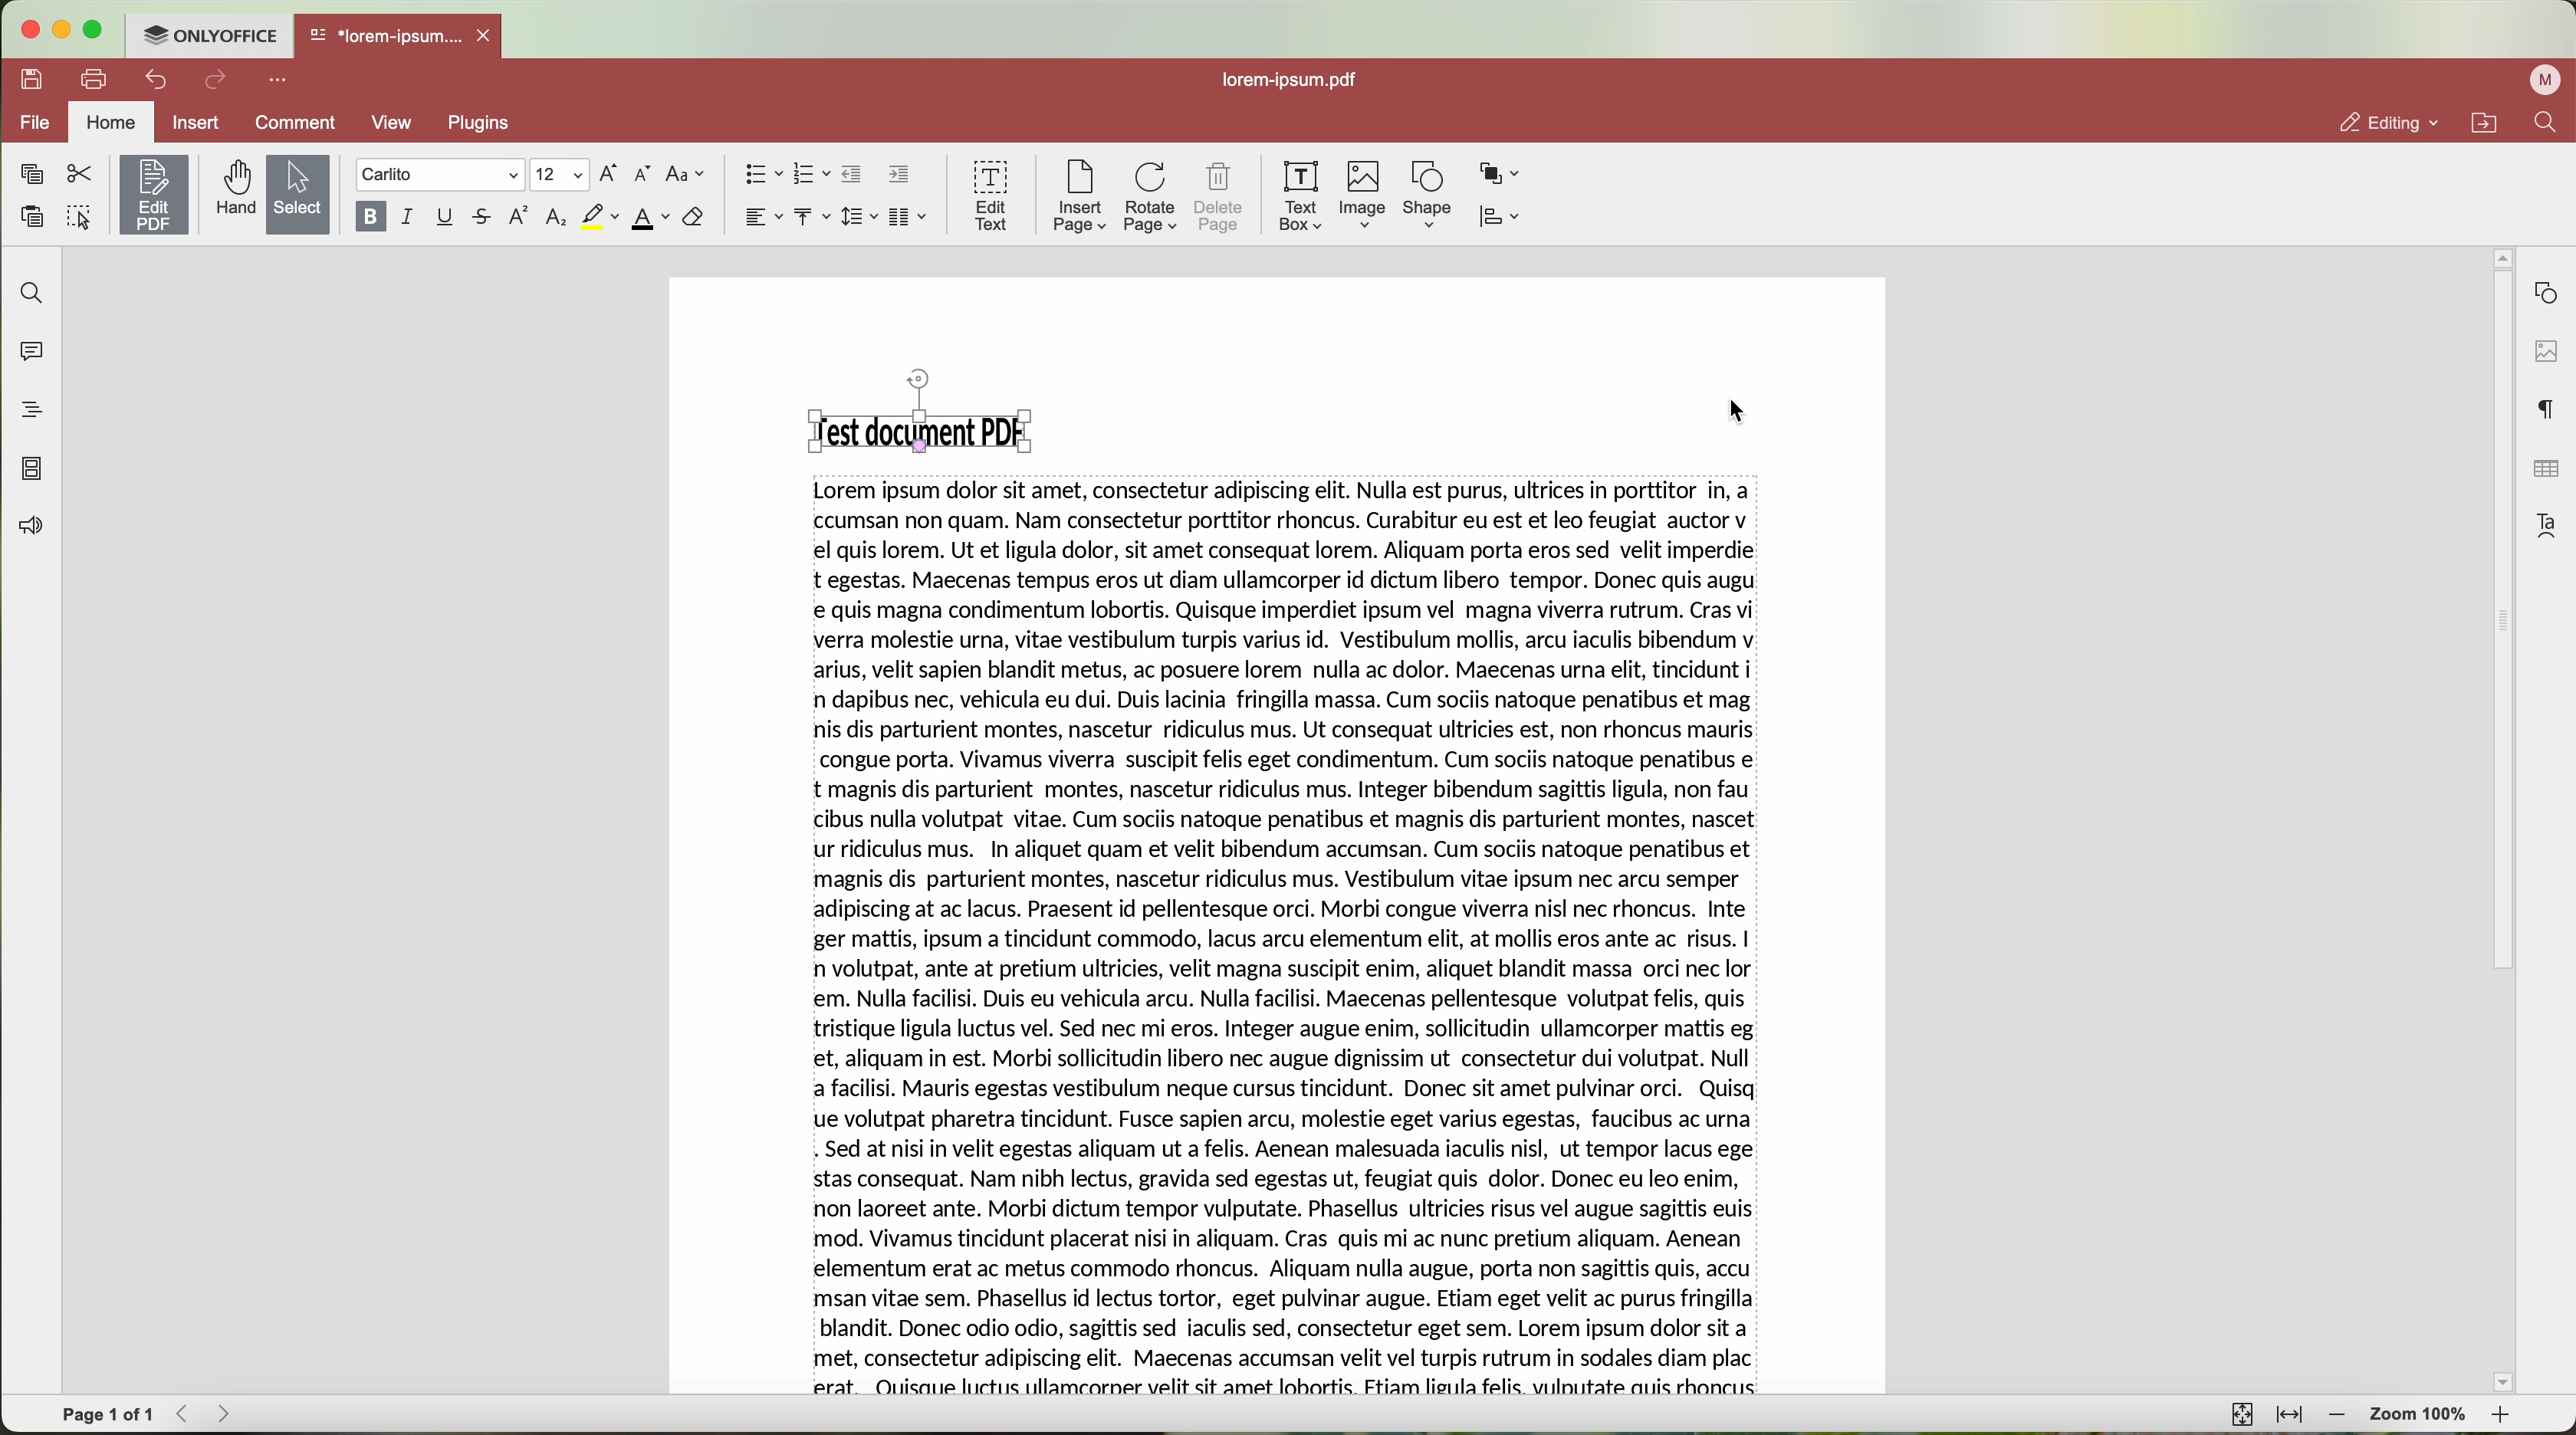 Image resolution: width=2576 pixels, height=1435 pixels. What do you see at coordinates (2547, 81) in the screenshot?
I see `profile user` at bounding box center [2547, 81].